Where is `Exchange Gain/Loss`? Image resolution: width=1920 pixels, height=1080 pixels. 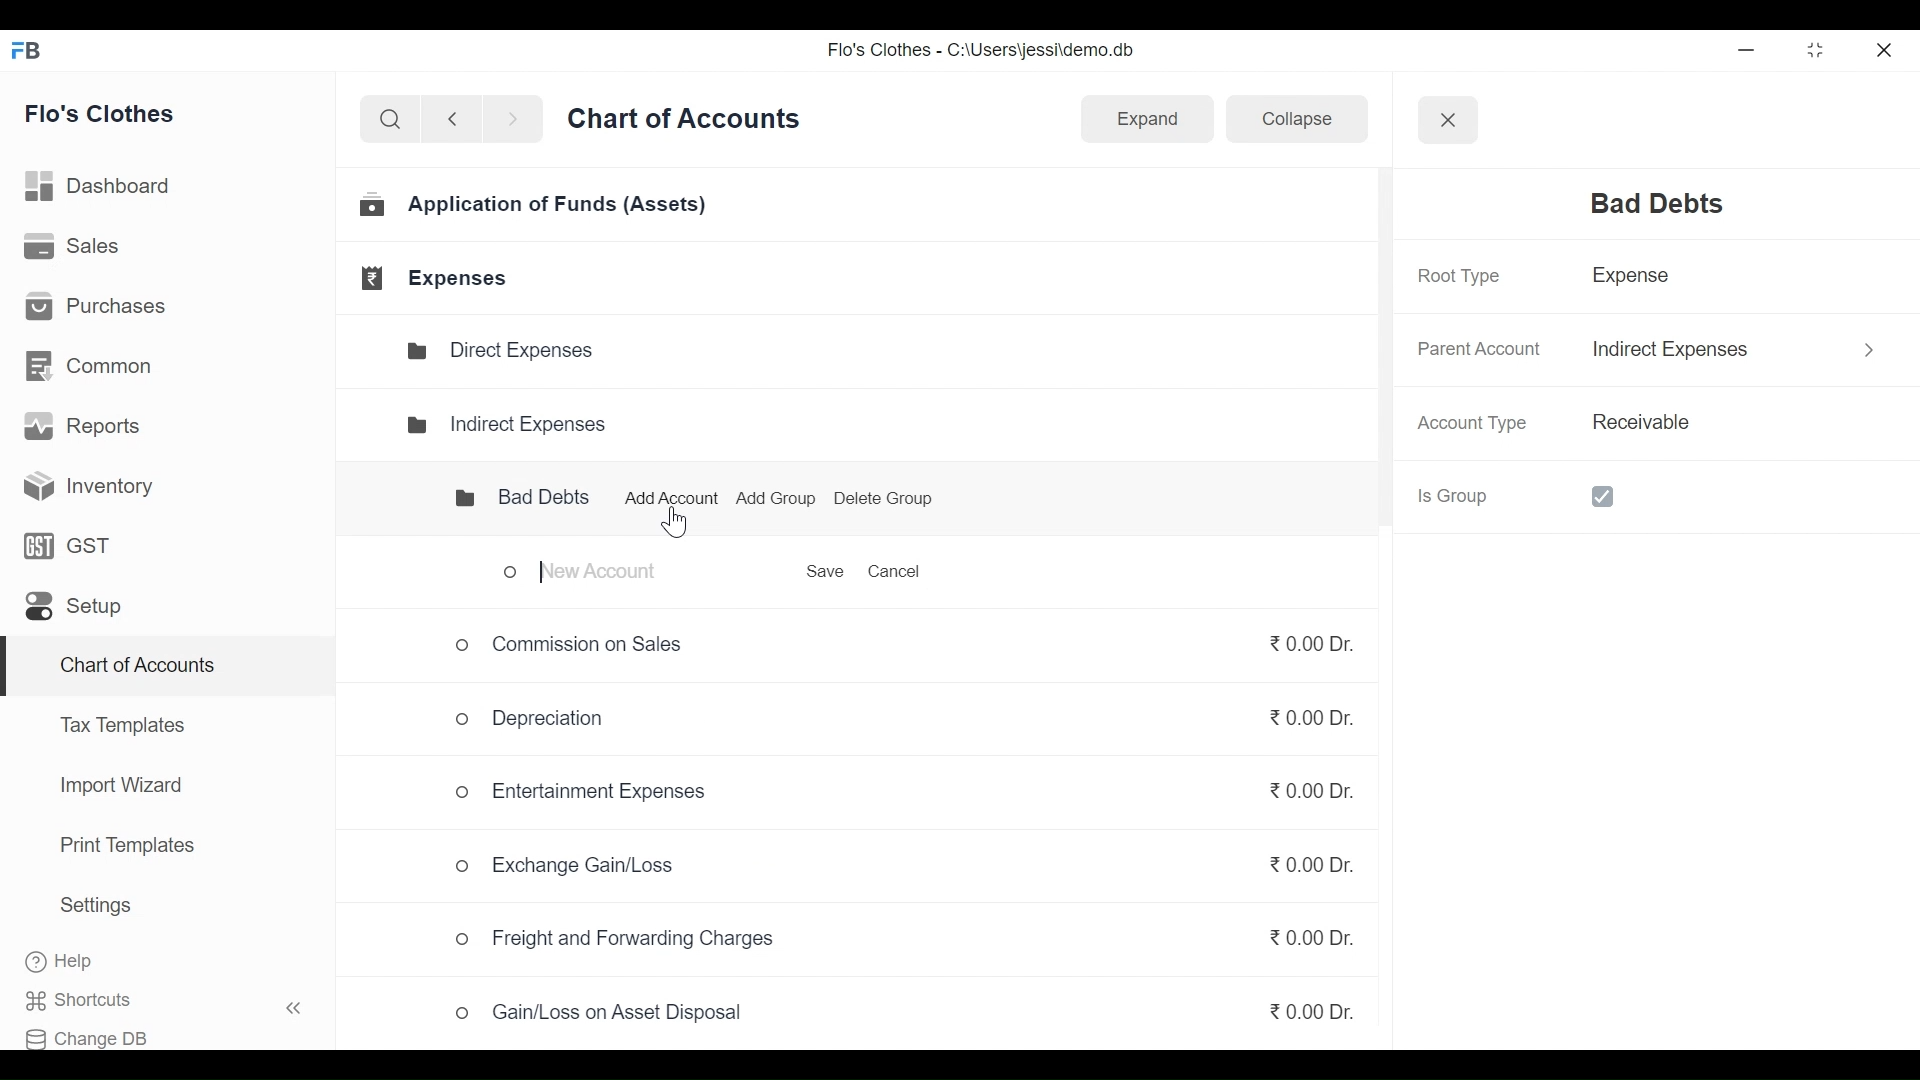
Exchange Gain/Loss is located at coordinates (570, 868).